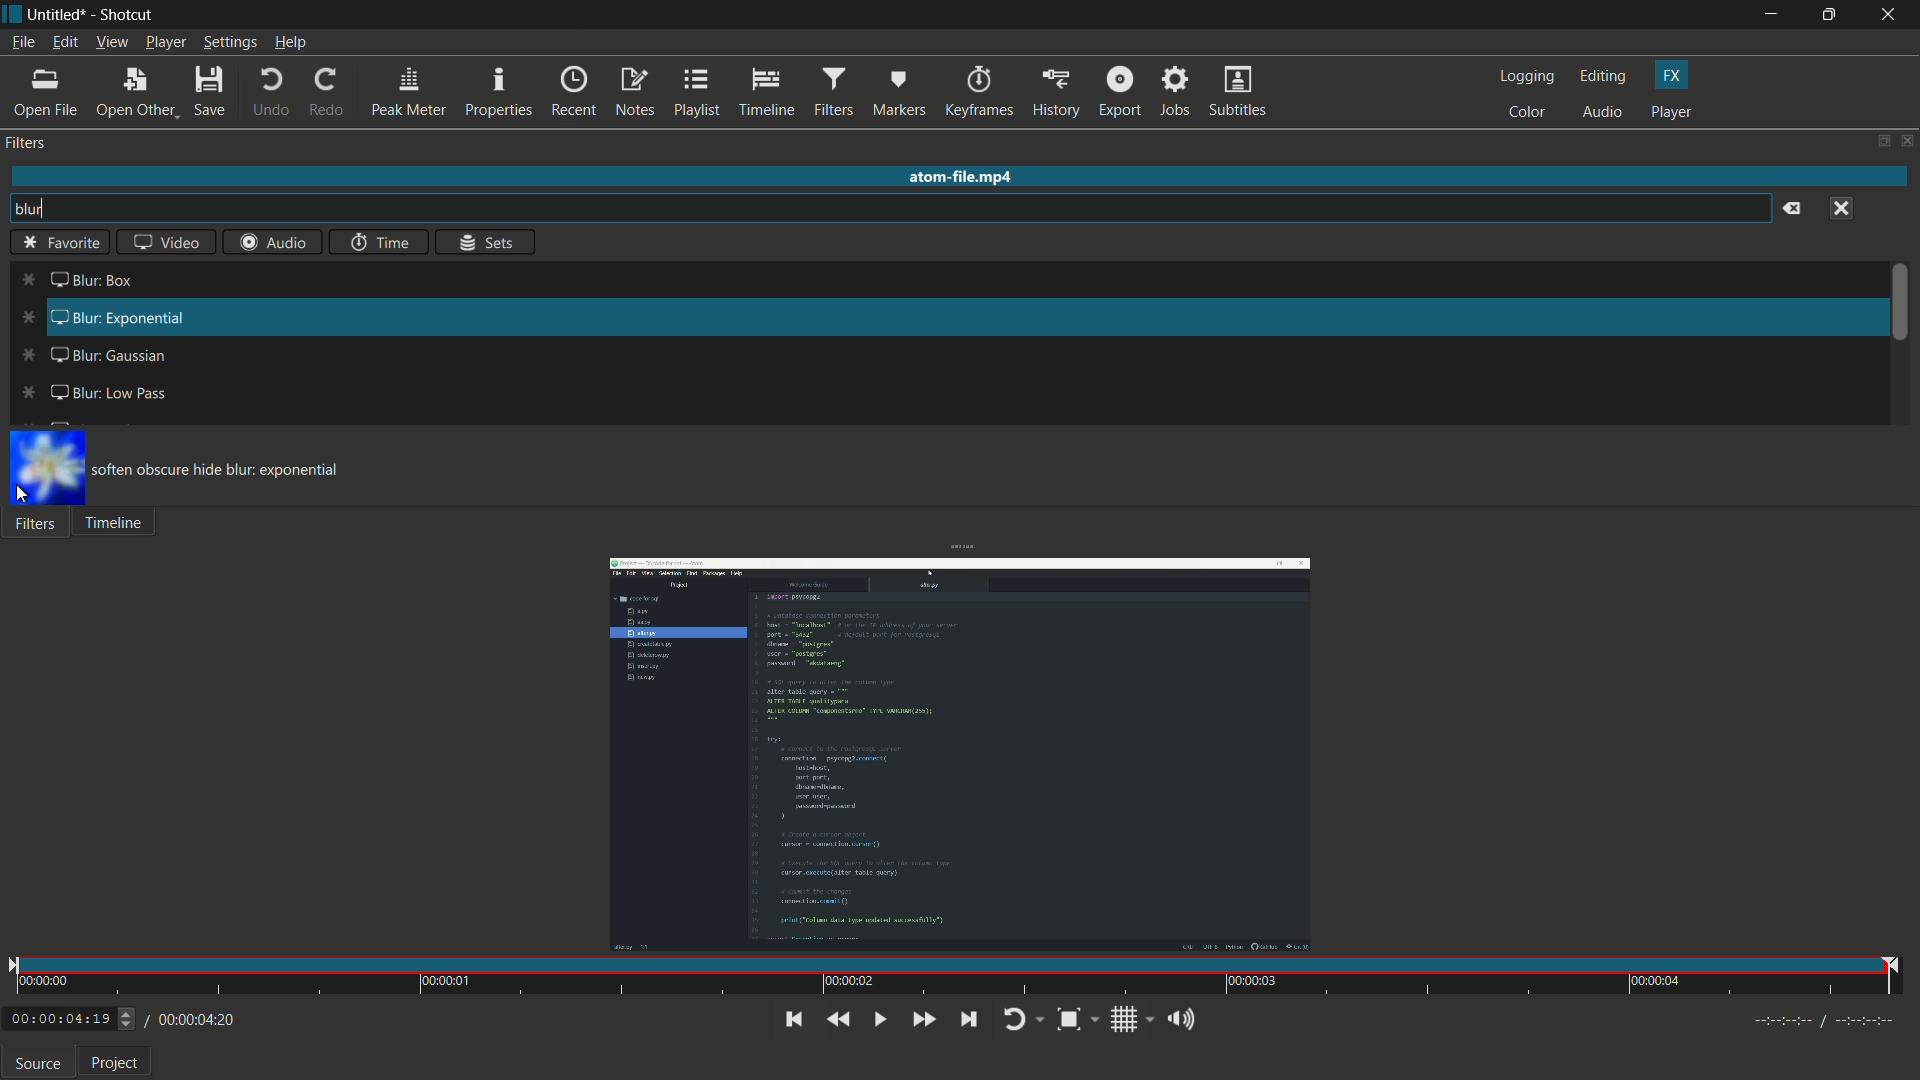 The image size is (1920, 1080). I want to click on skip to the next point, so click(975, 1020).